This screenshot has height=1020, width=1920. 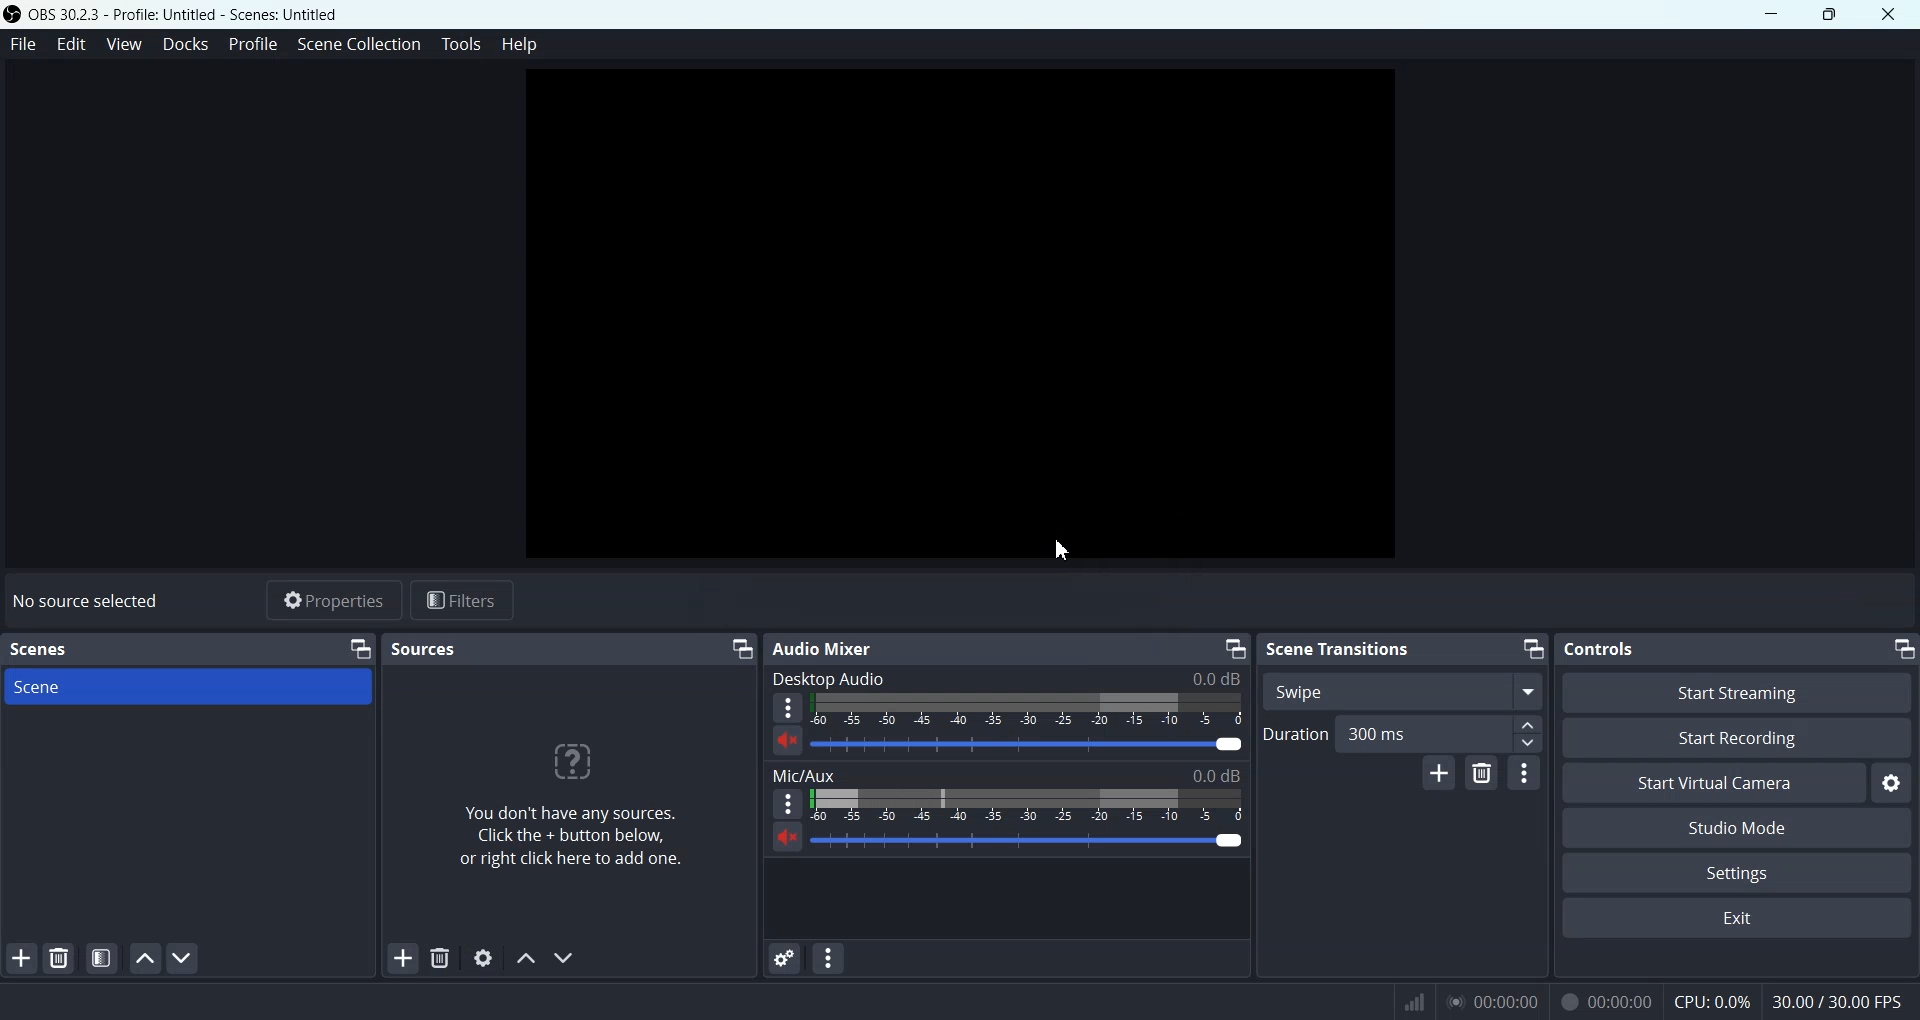 What do you see at coordinates (143, 958) in the screenshot?
I see `Move scene up` at bounding box center [143, 958].